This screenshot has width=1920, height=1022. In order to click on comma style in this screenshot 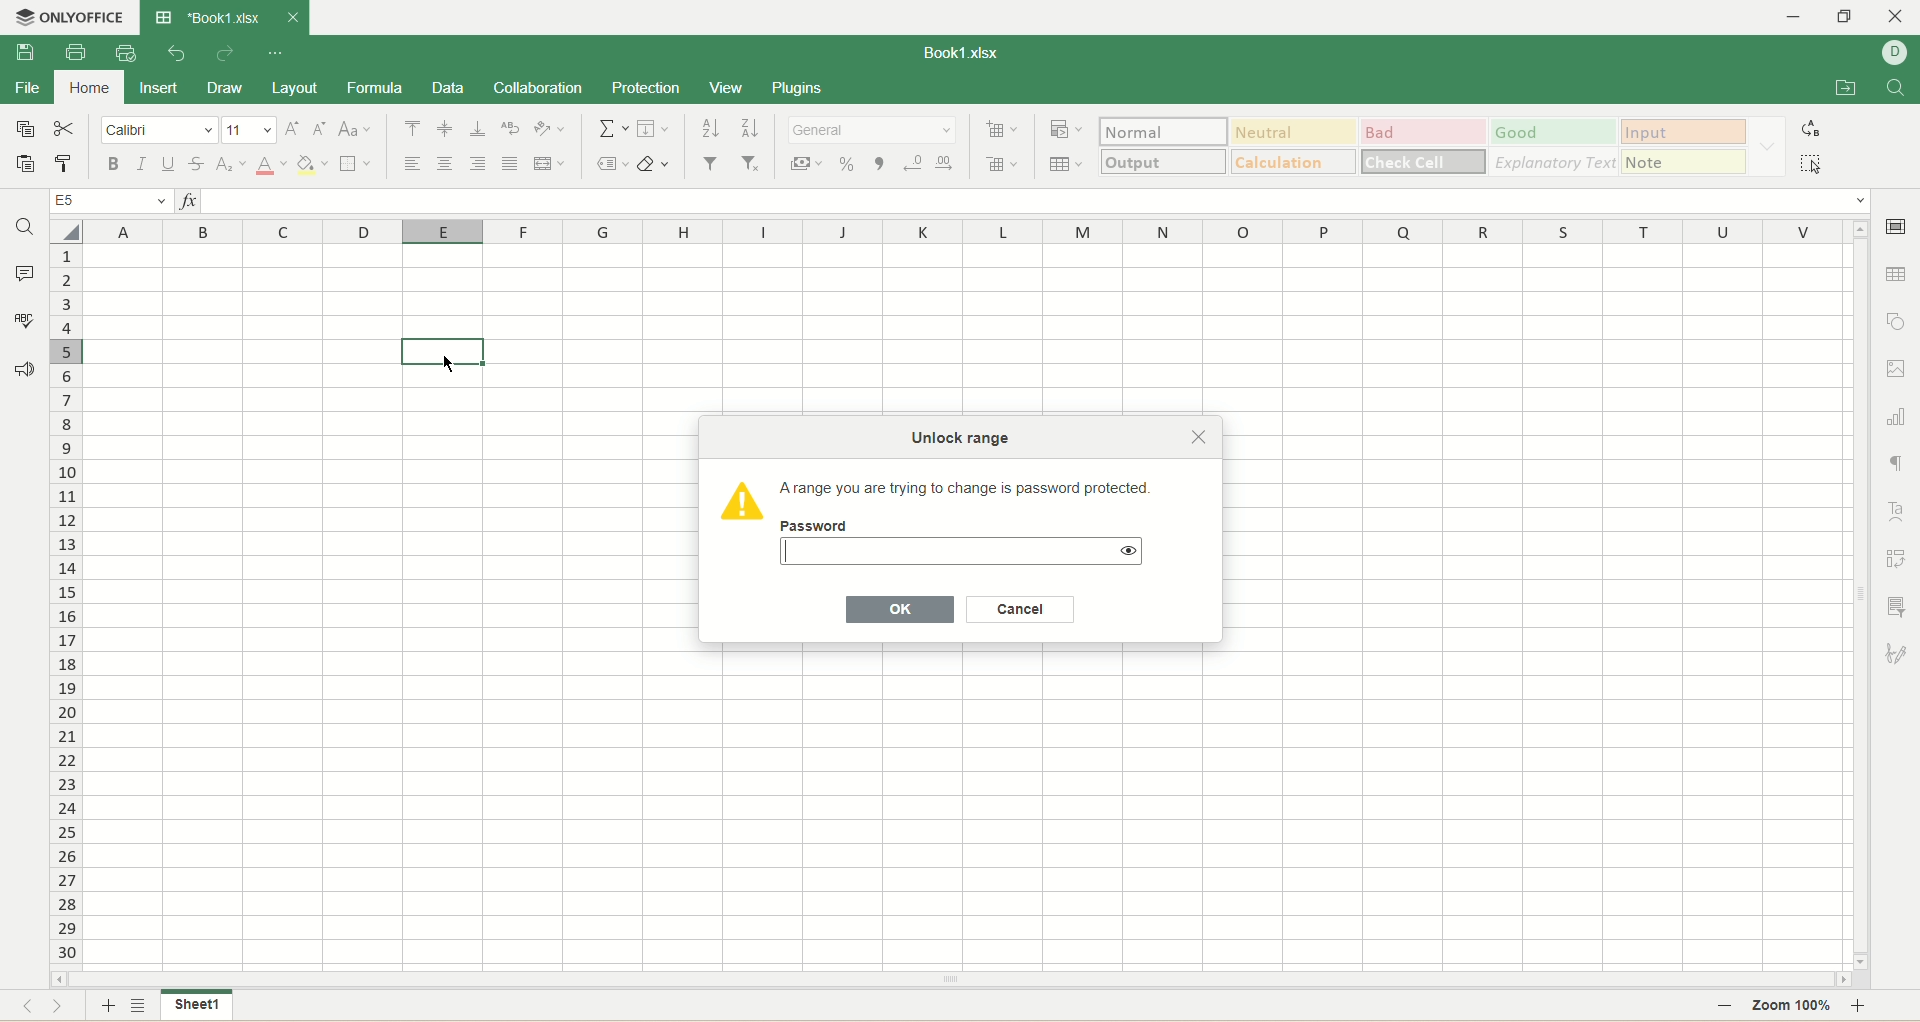, I will do `click(875, 164)`.